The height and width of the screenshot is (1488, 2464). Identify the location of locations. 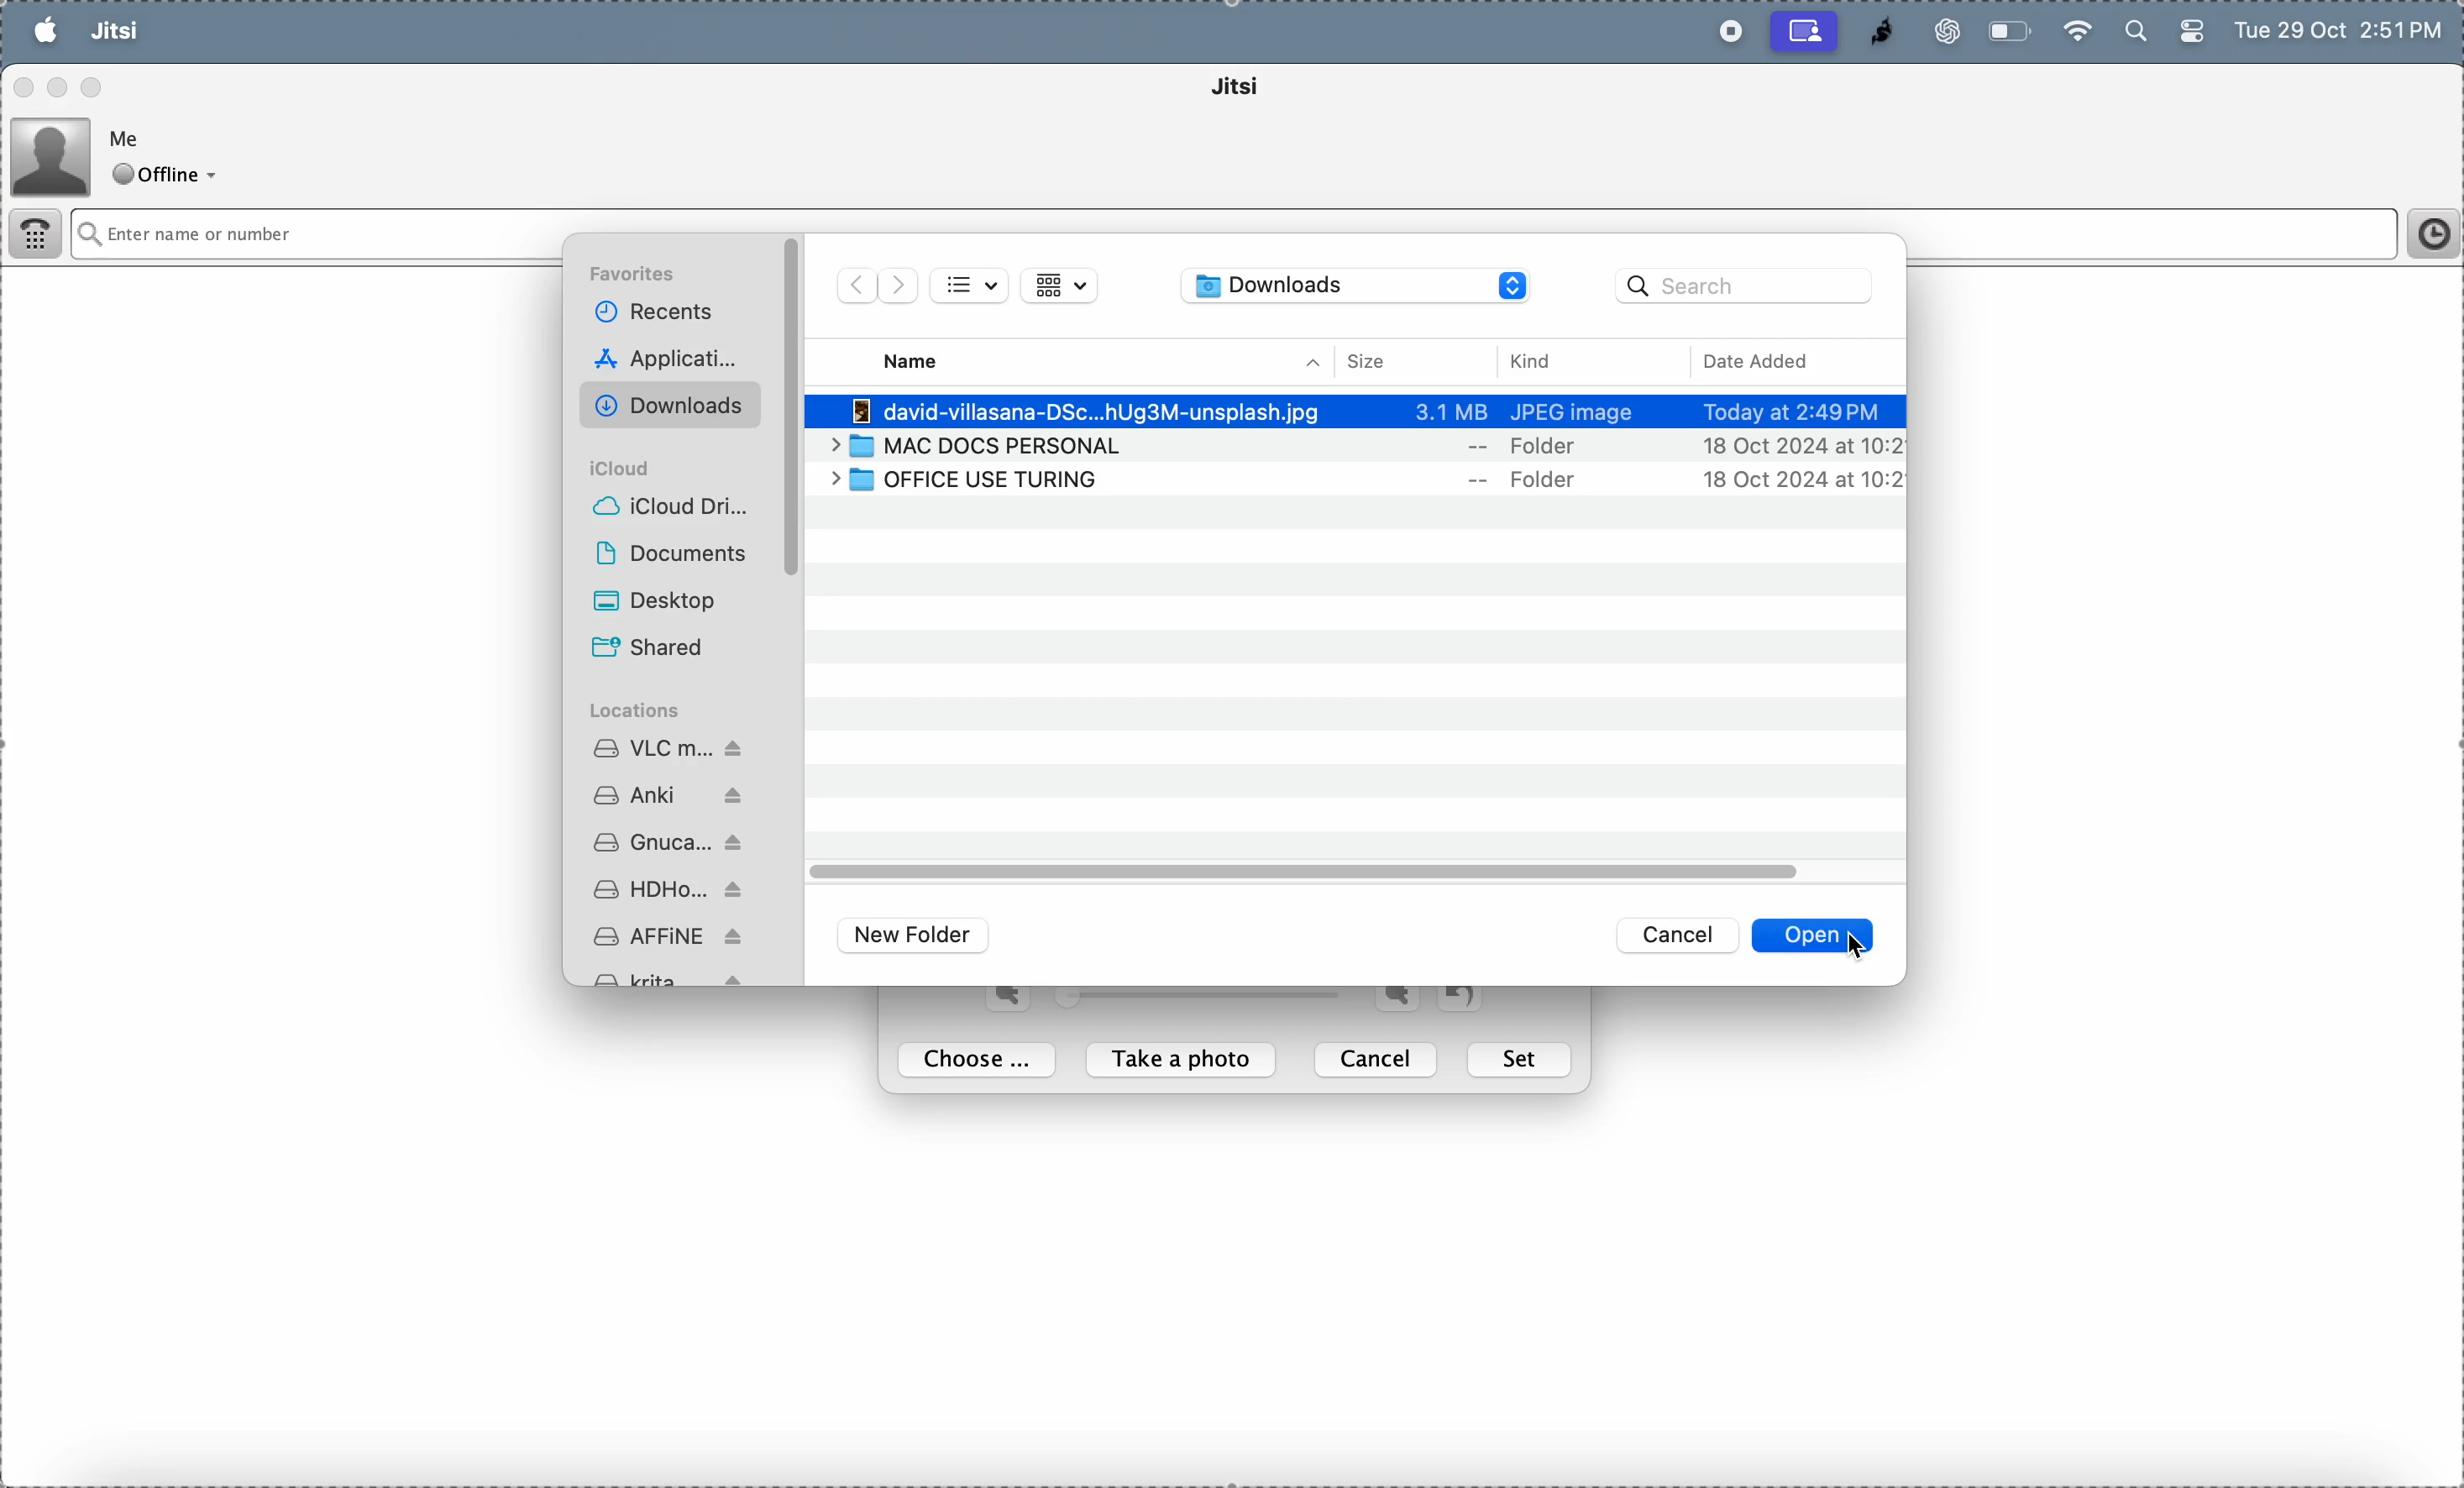
(643, 710).